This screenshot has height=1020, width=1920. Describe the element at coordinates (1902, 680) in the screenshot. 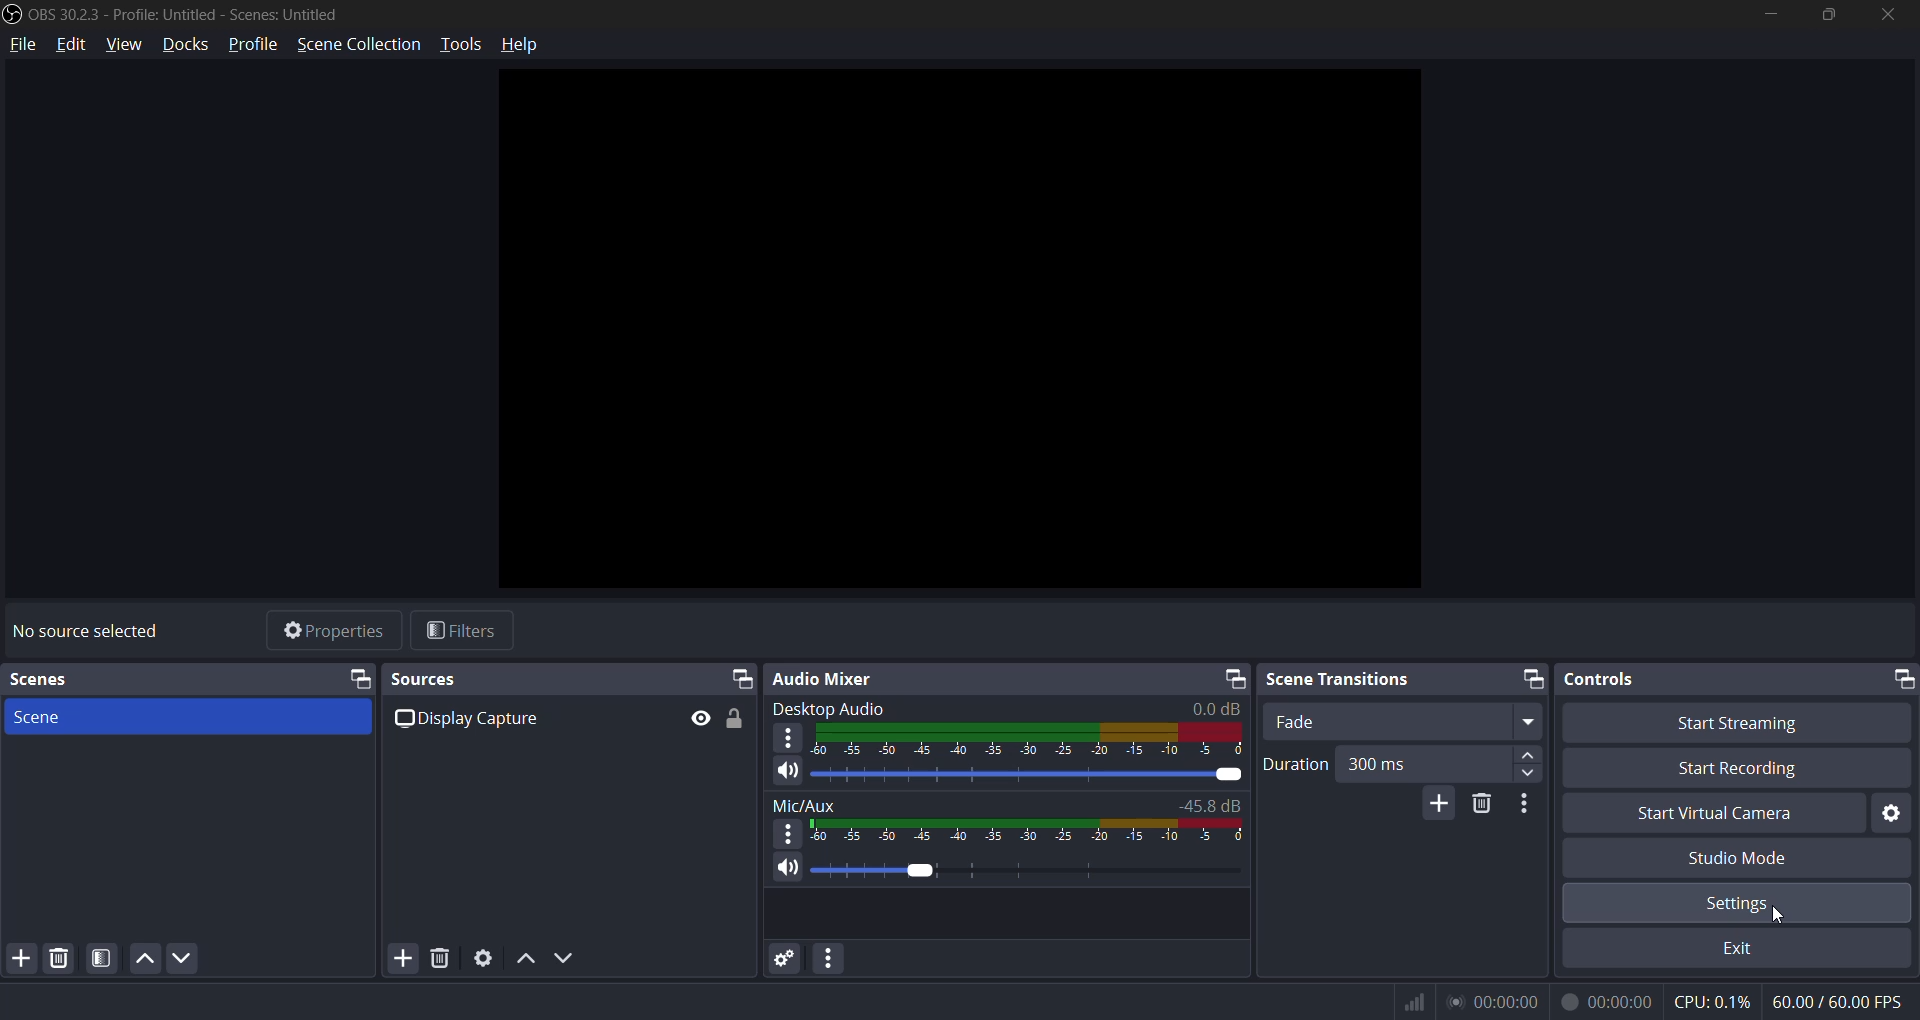

I see `float window` at that location.